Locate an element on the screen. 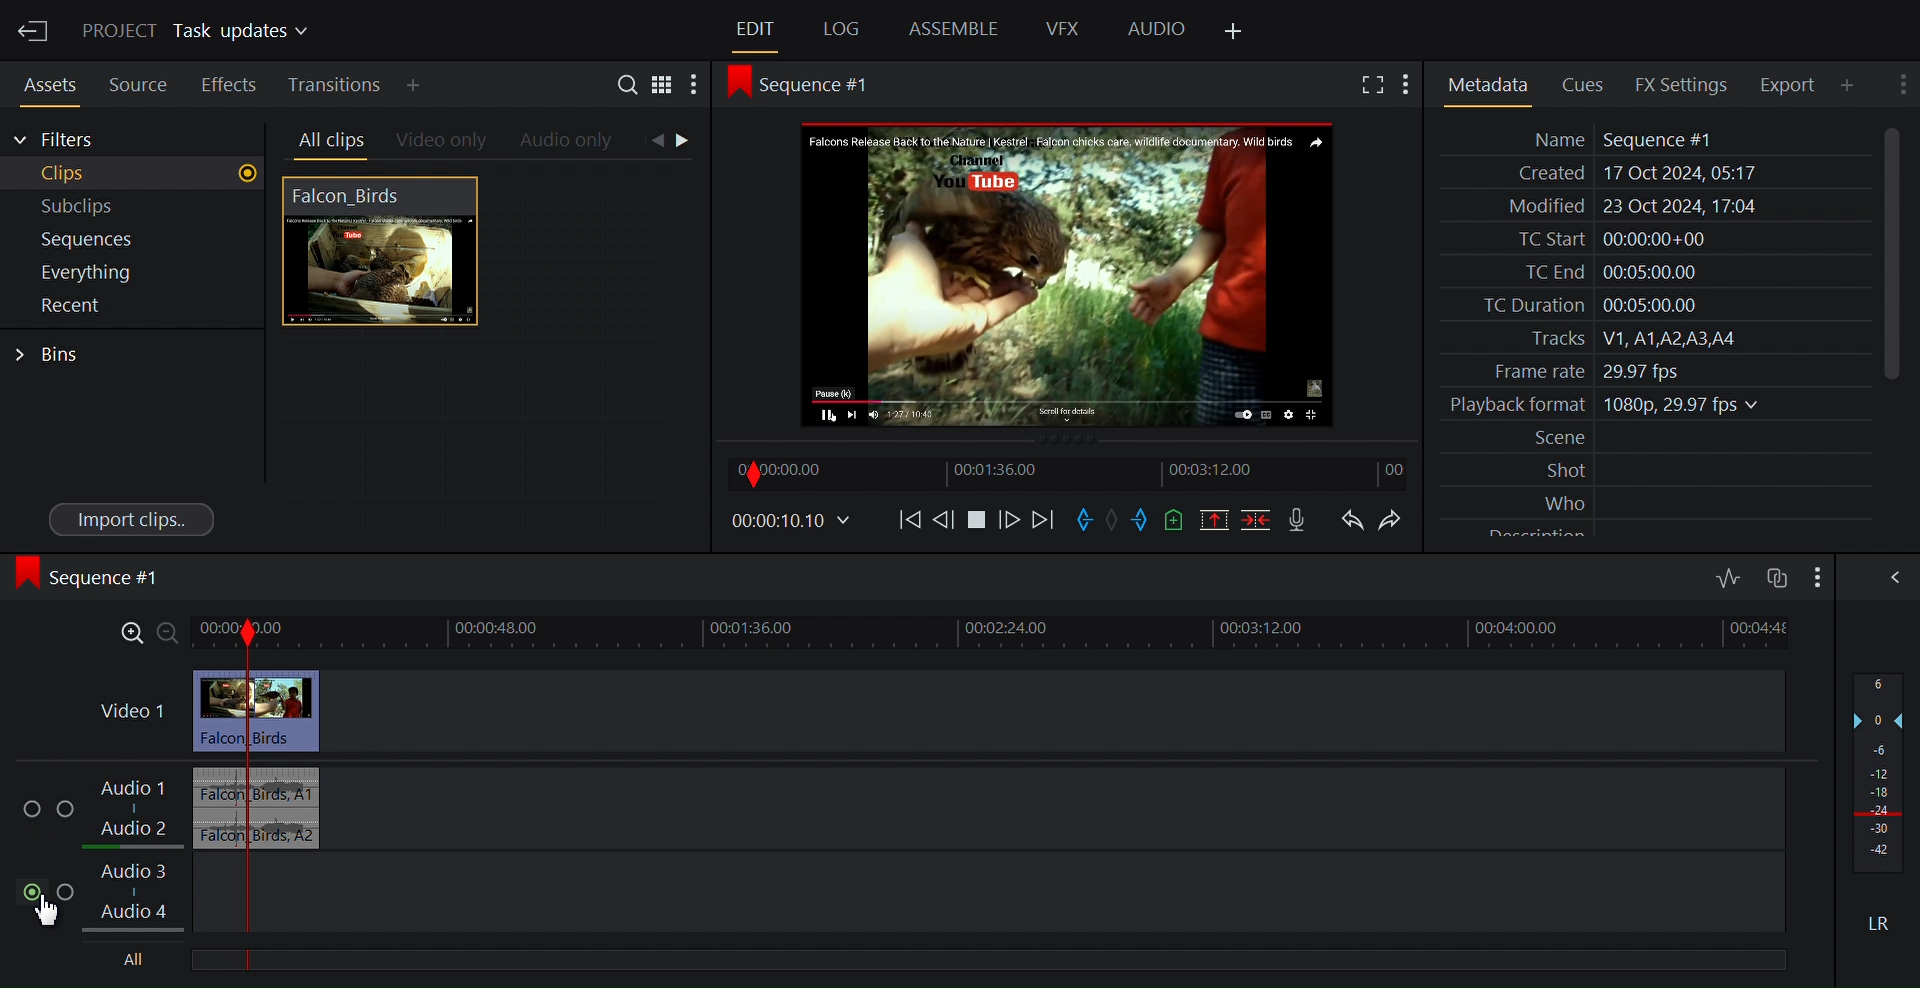 This screenshot has width=1920, height=988. Timeline Indicator is located at coordinates (237, 798).